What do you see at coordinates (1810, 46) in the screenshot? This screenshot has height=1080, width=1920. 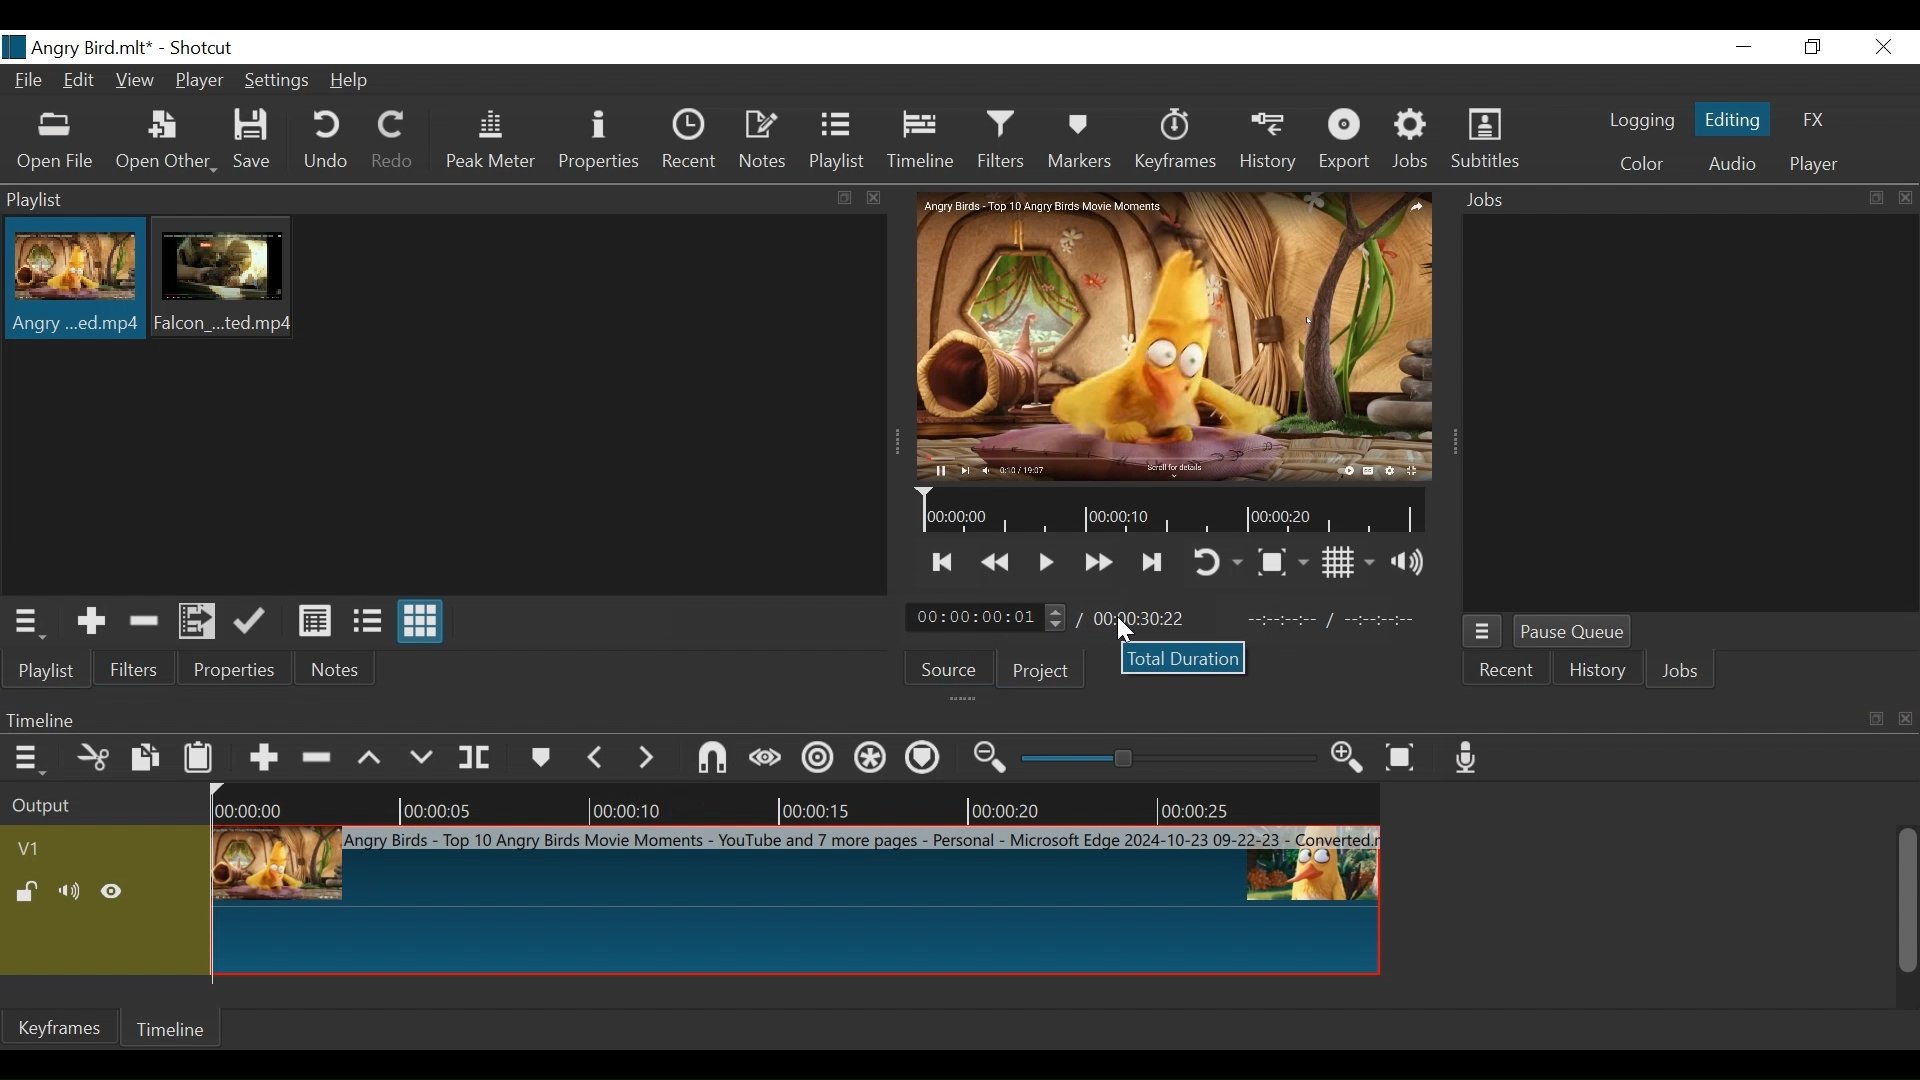 I see `Restore` at bounding box center [1810, 46].